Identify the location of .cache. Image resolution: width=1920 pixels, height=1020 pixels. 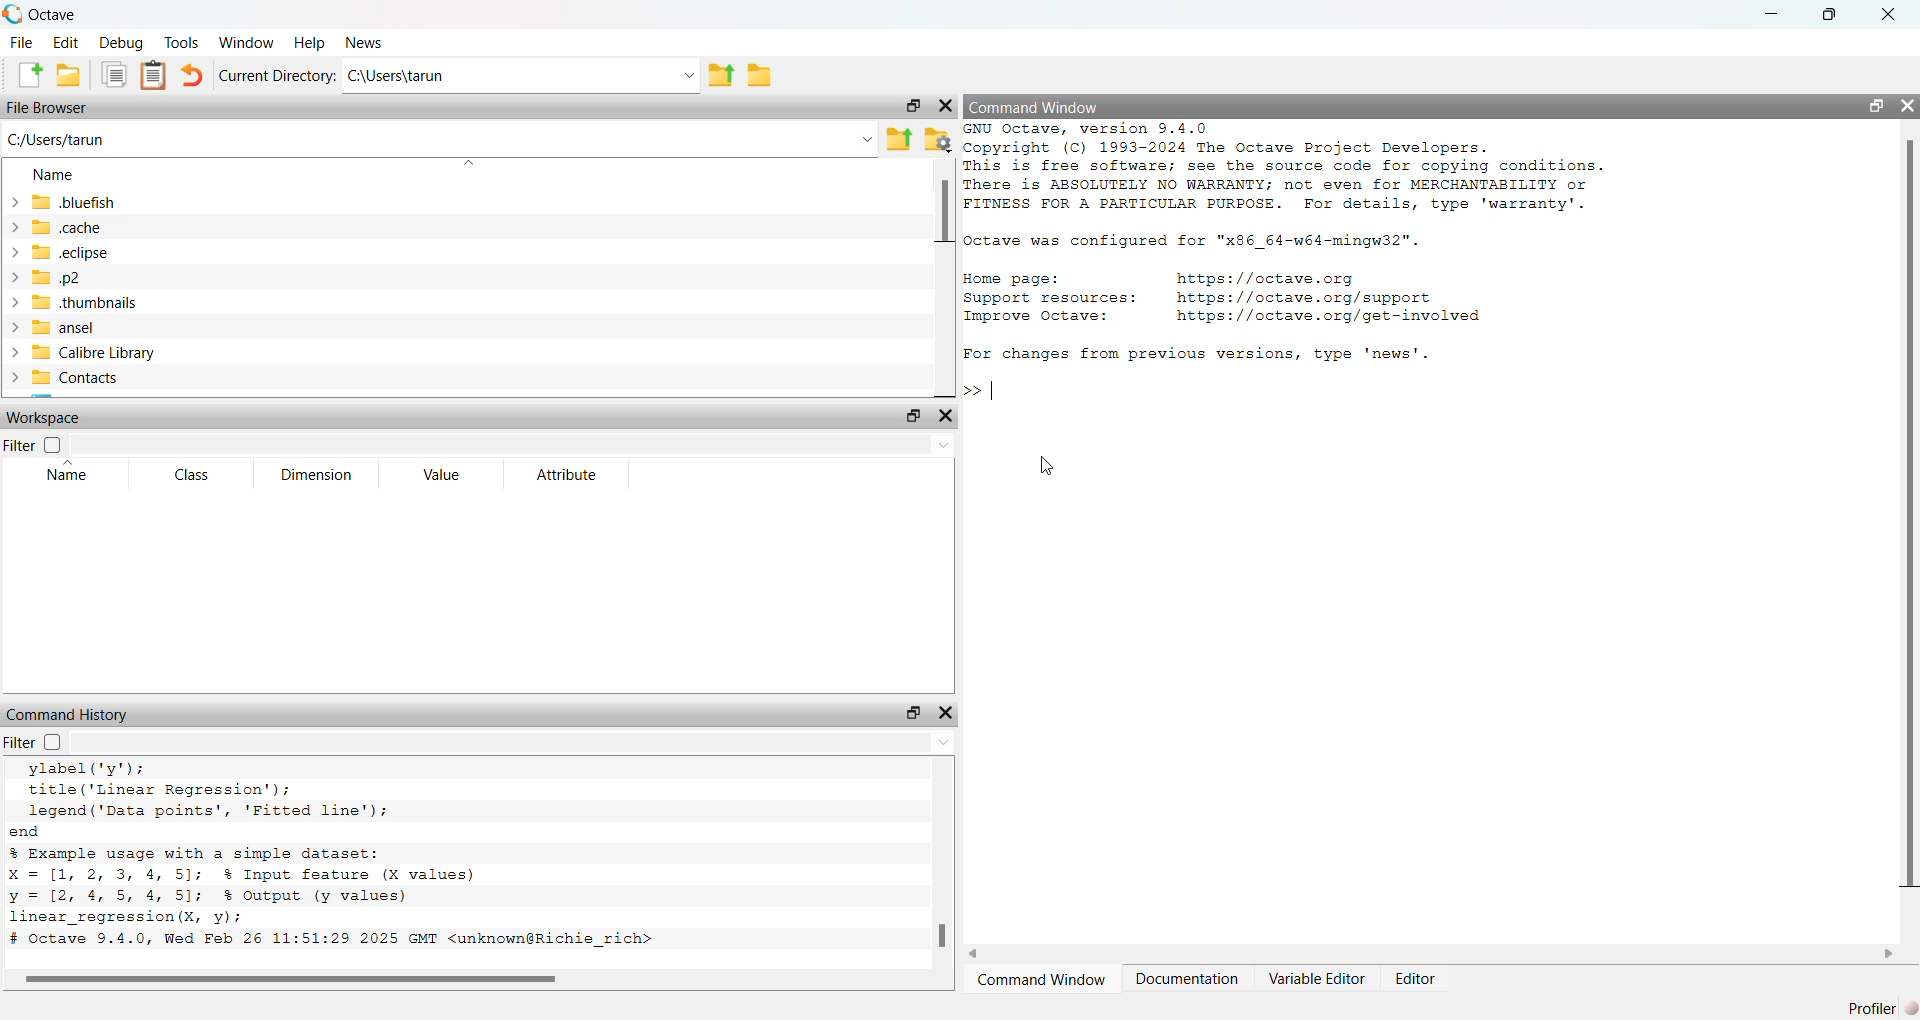
(96, 226).